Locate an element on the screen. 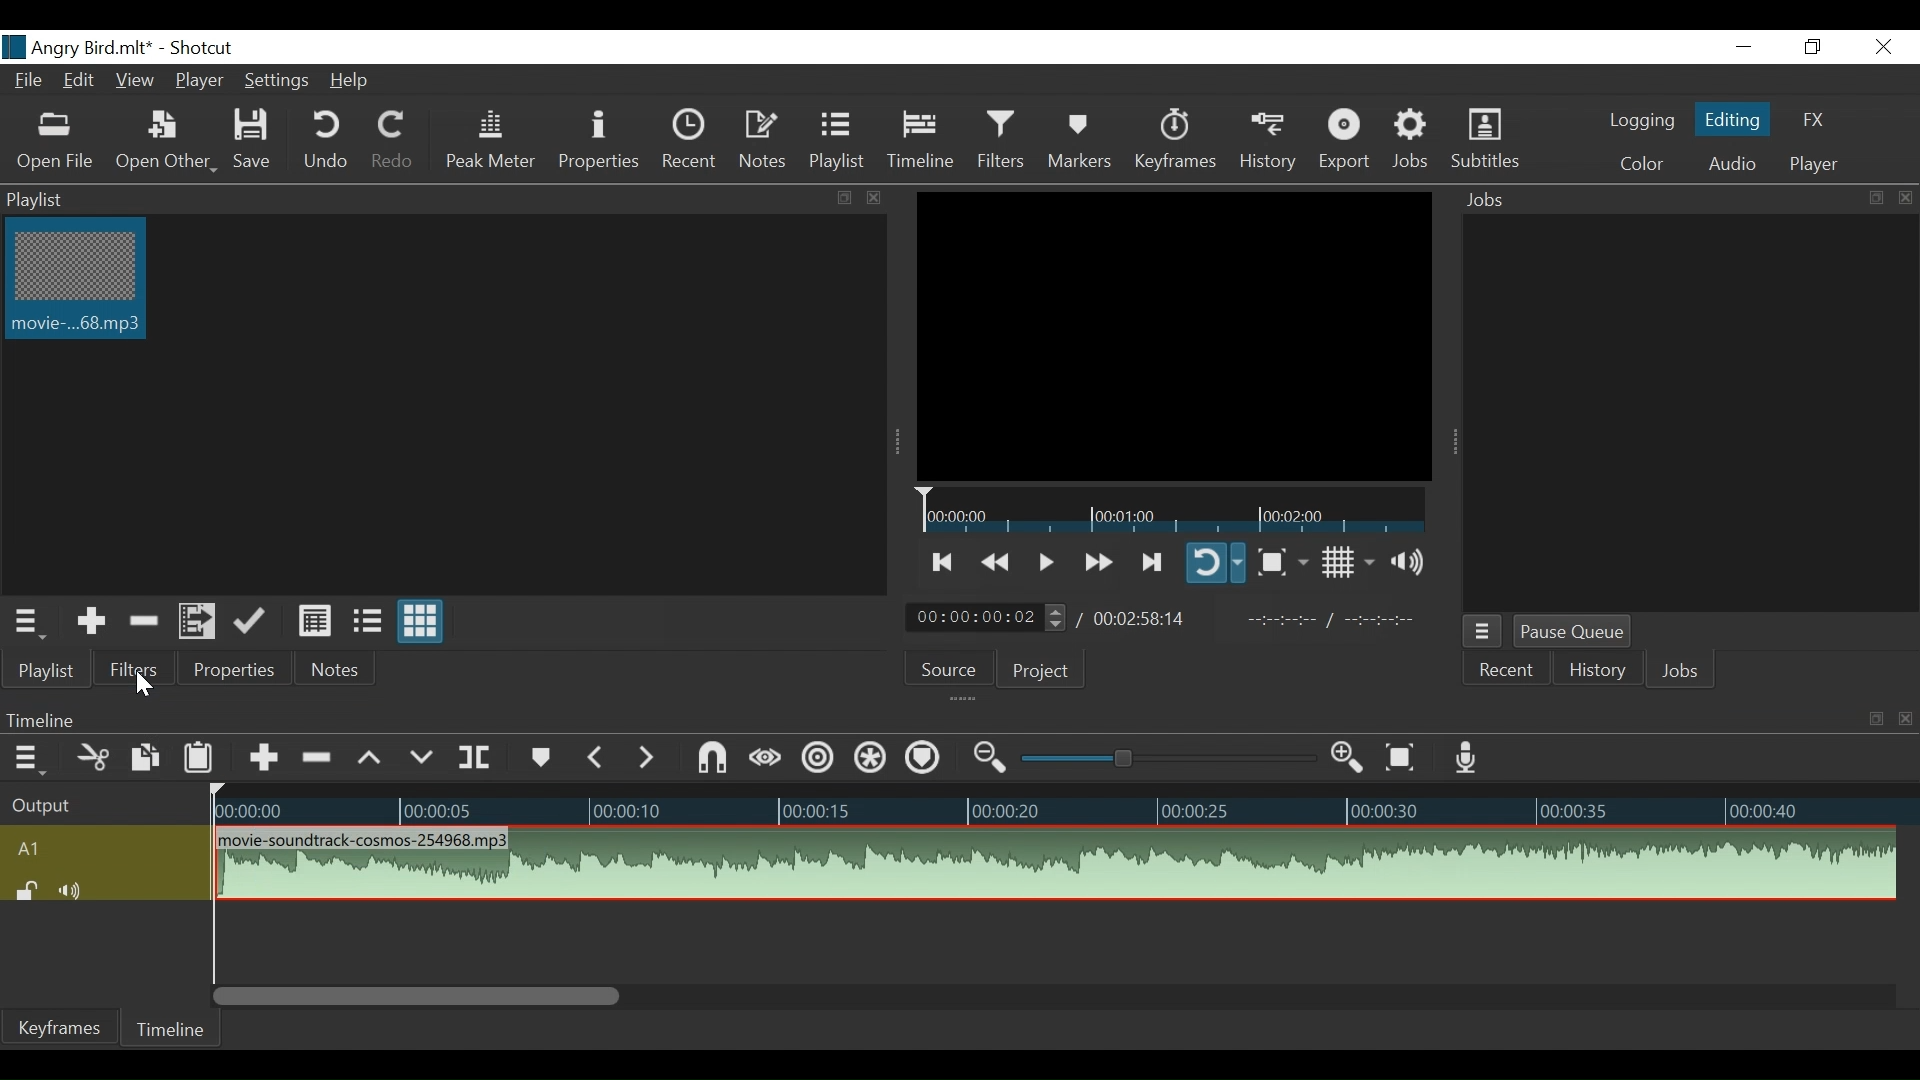 This screenshot has width=1920, height=1080. Record audio is located at coordinates (1469, 759).